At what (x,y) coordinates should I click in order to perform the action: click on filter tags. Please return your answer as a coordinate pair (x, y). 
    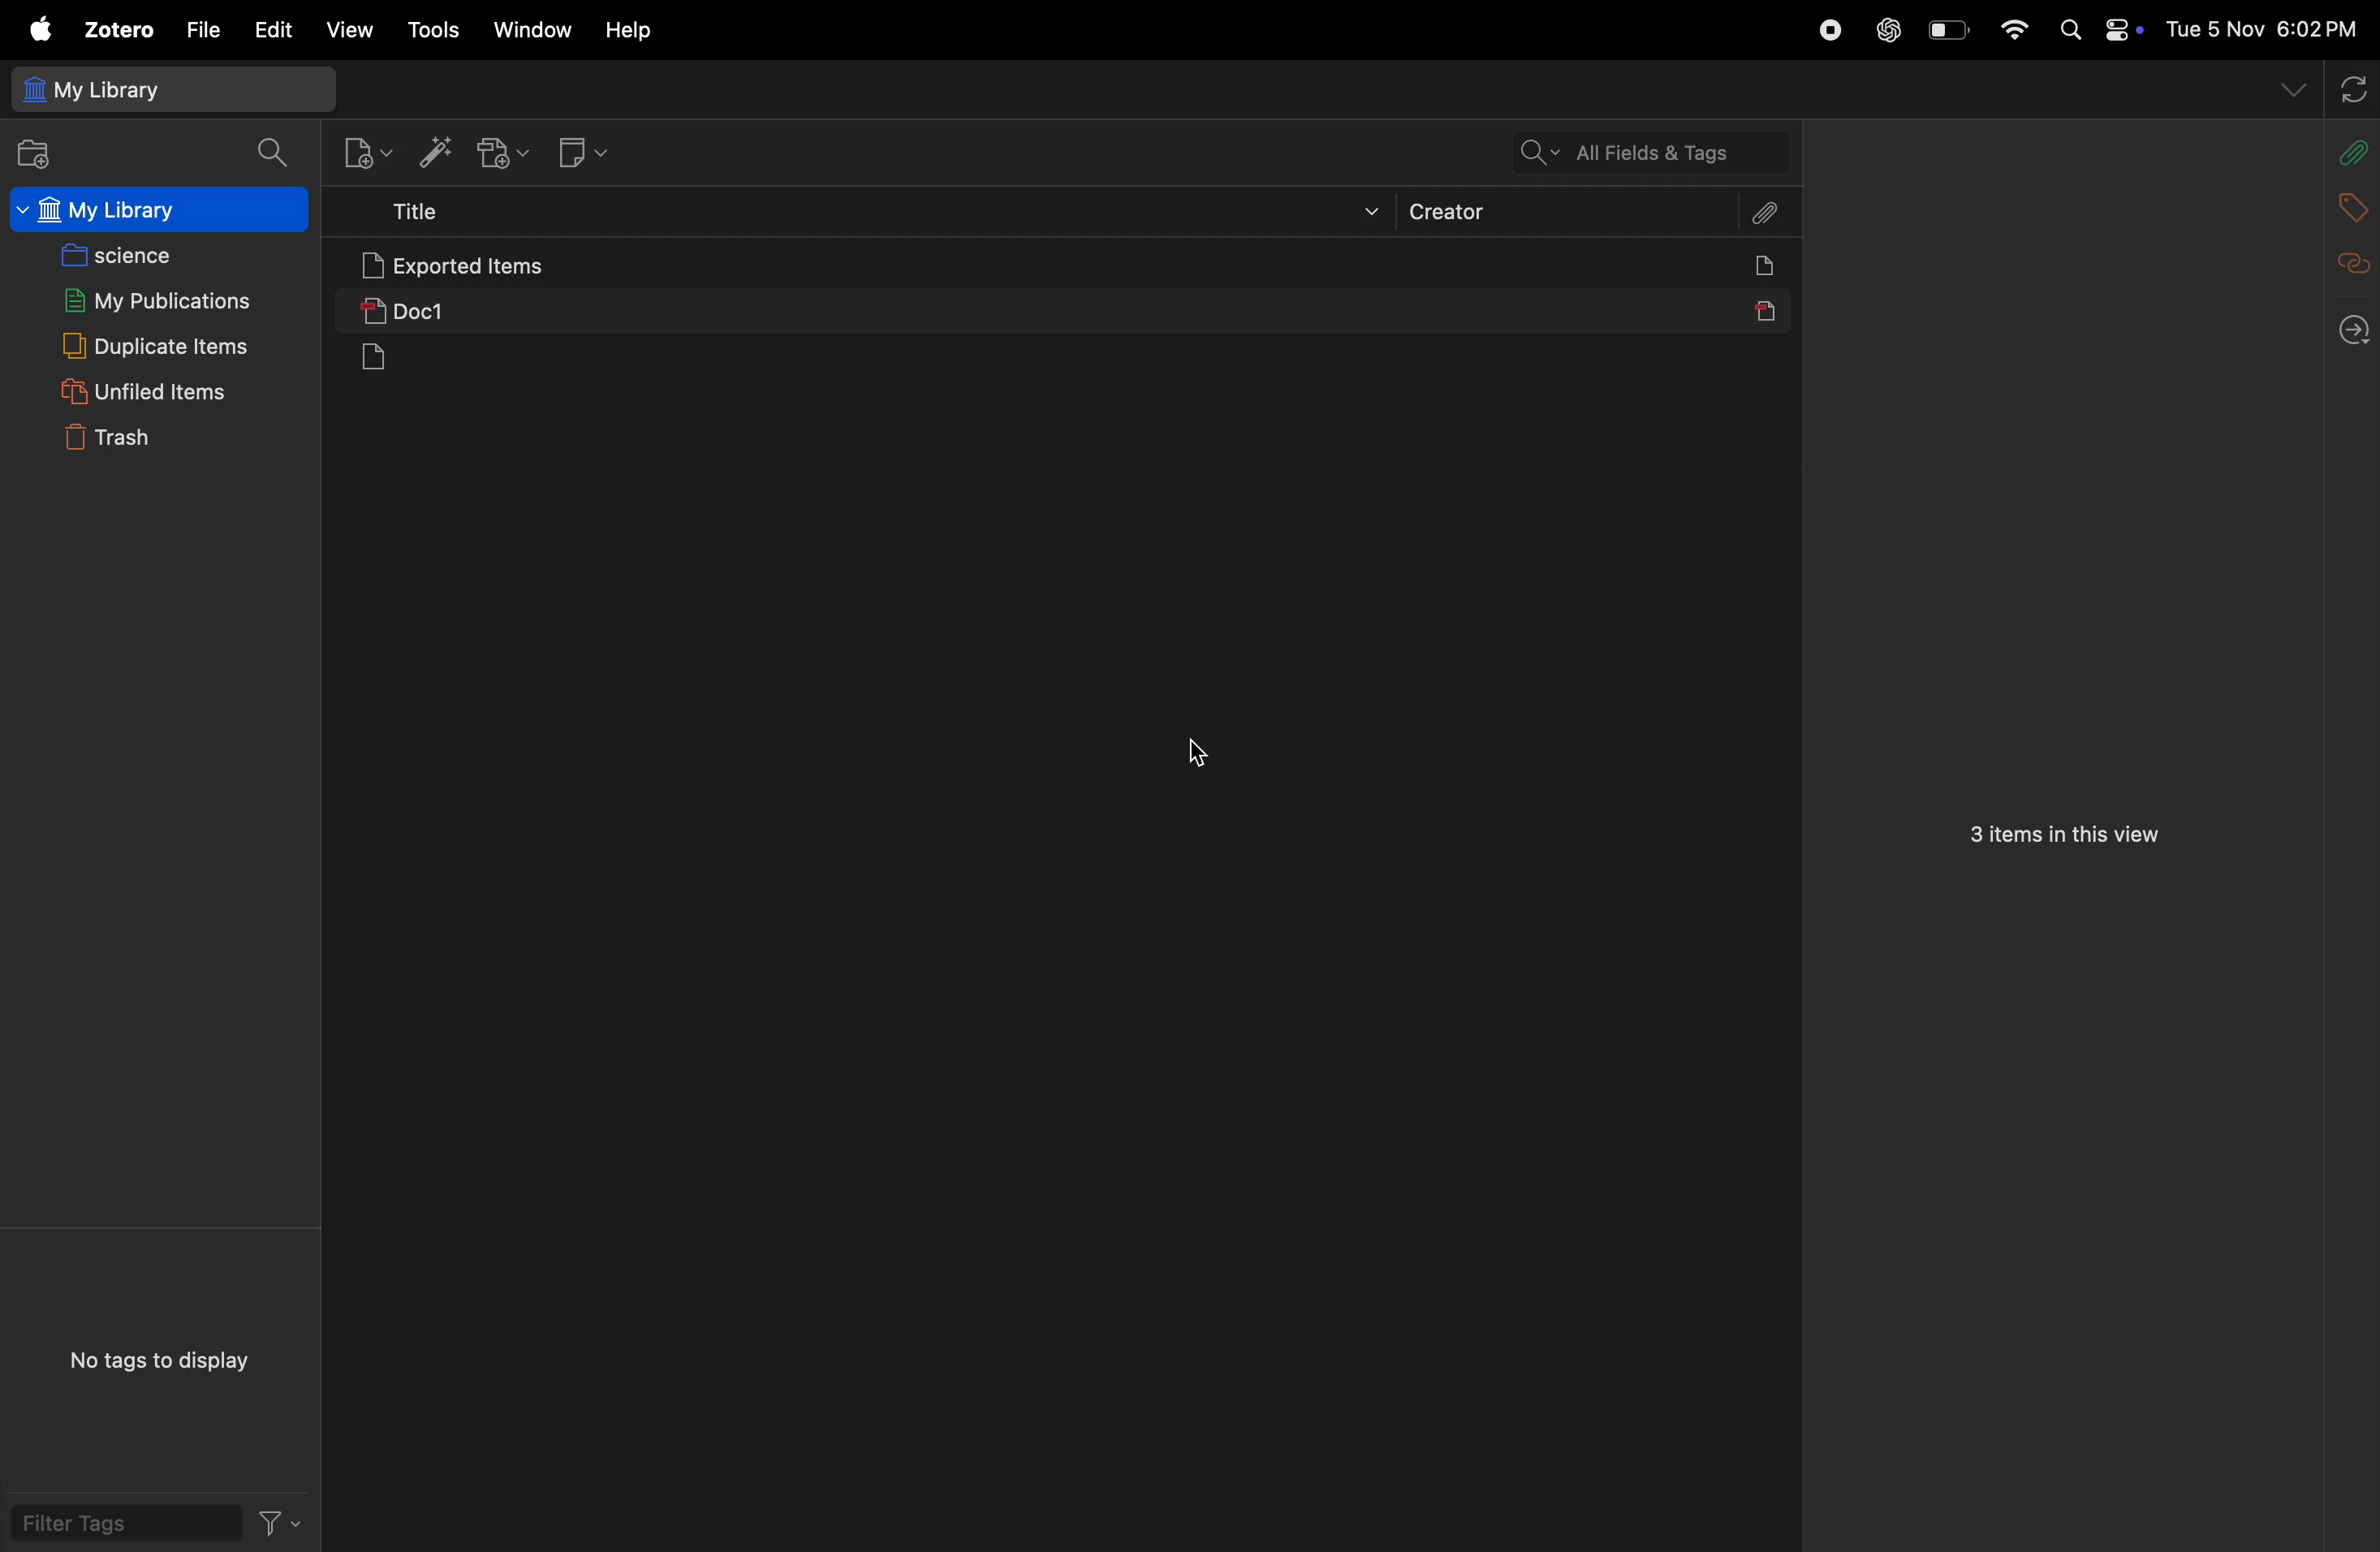
    Looking at the image, I should click on (114, 1529).